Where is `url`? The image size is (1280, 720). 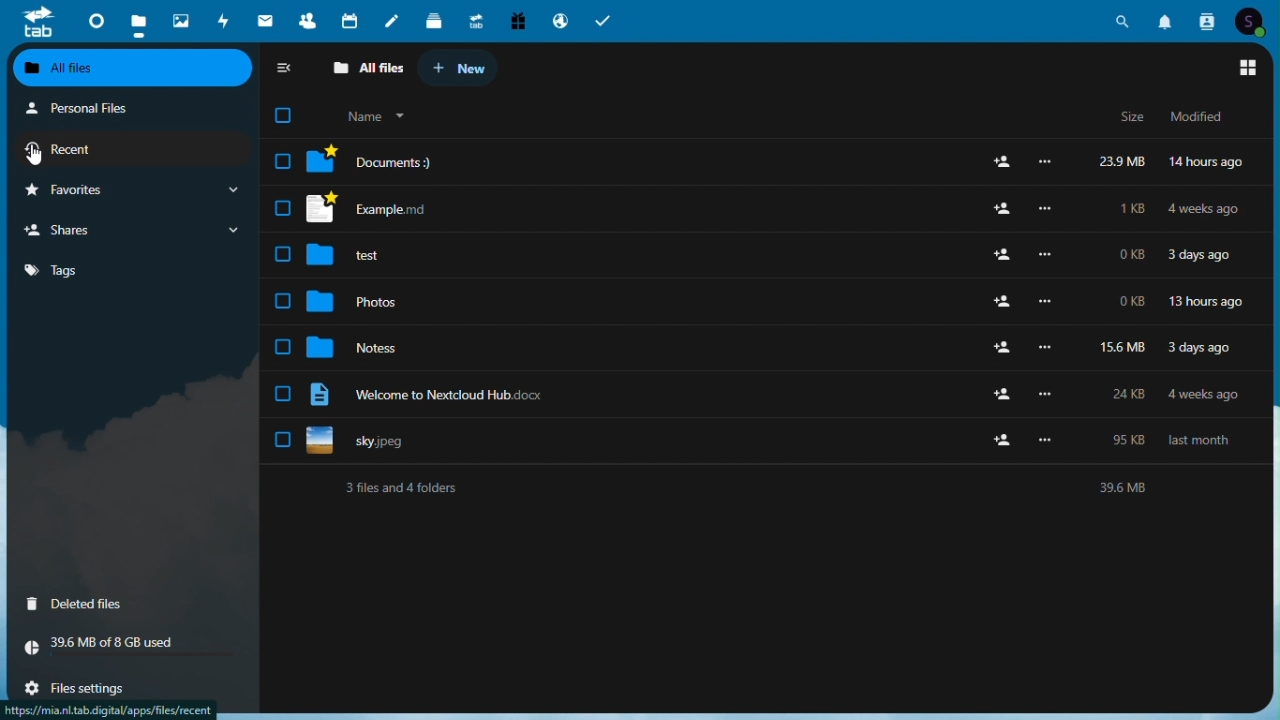 url is located at coordinates (109, 710).